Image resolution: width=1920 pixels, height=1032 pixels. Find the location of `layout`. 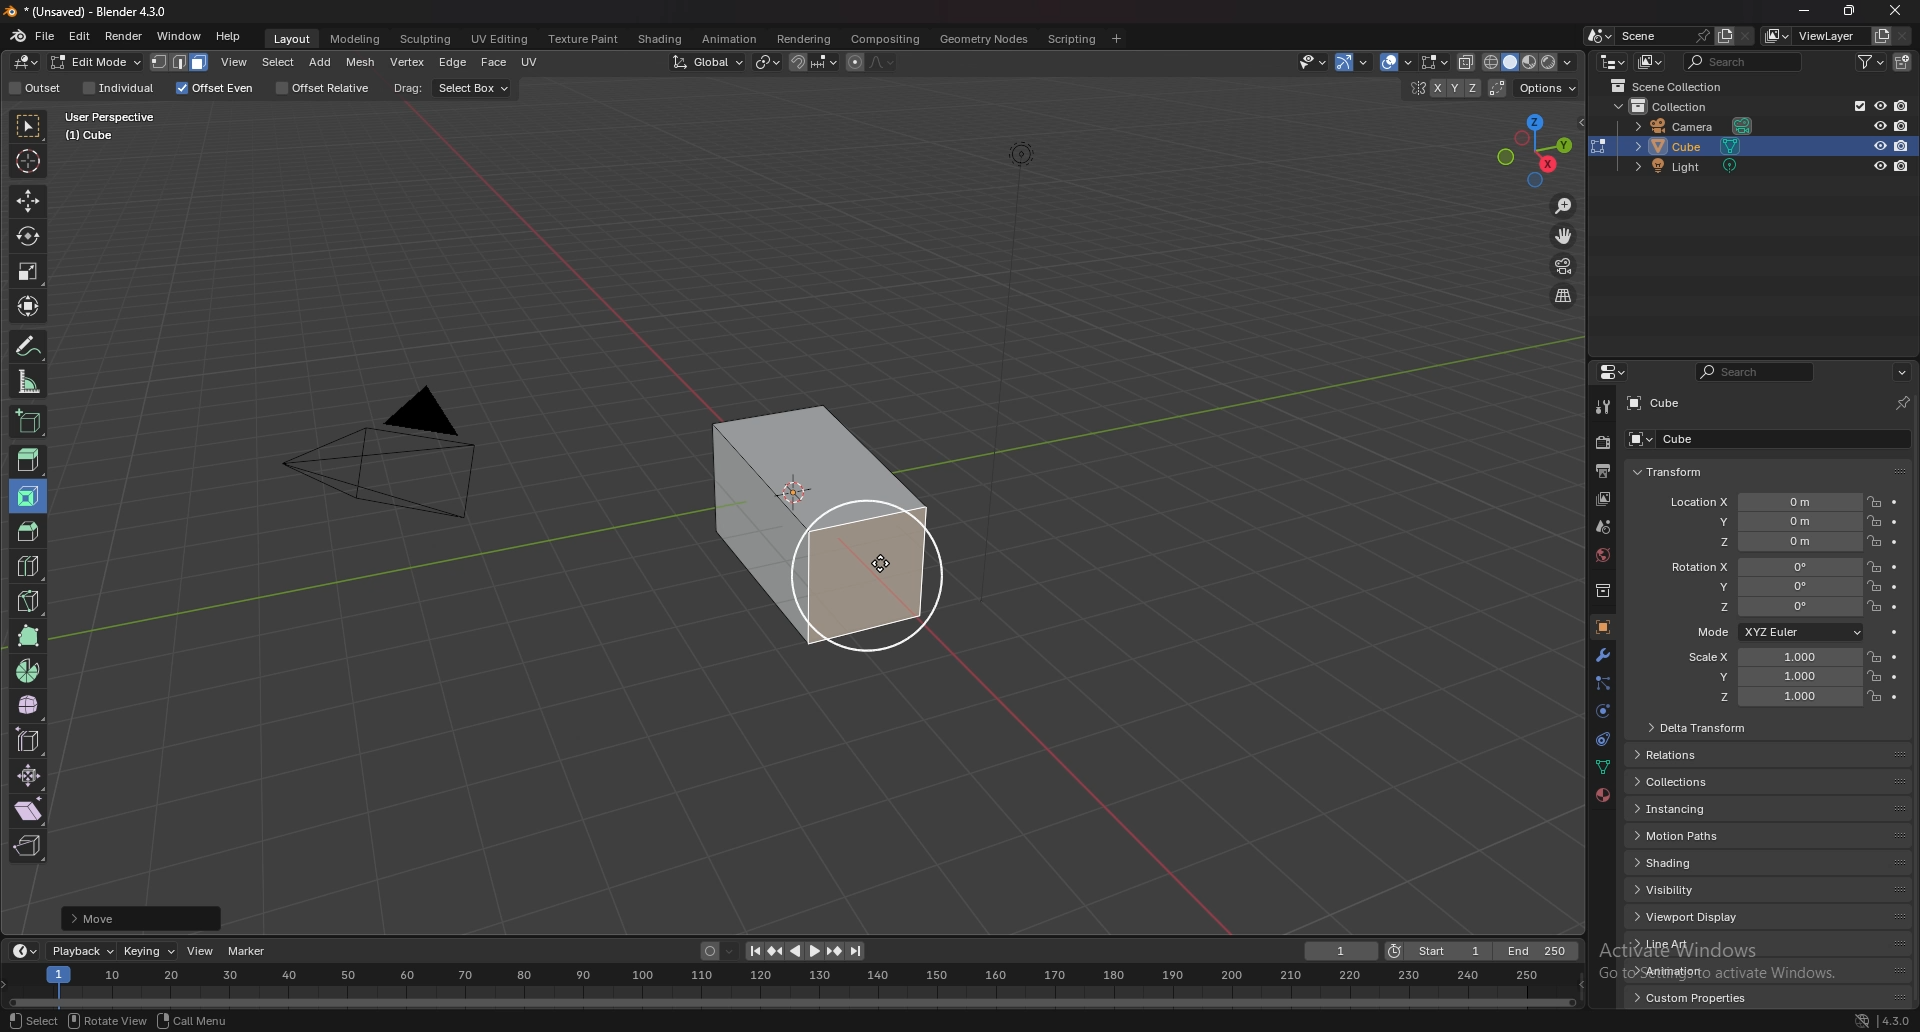

layout is located at coordinates (294, 40).